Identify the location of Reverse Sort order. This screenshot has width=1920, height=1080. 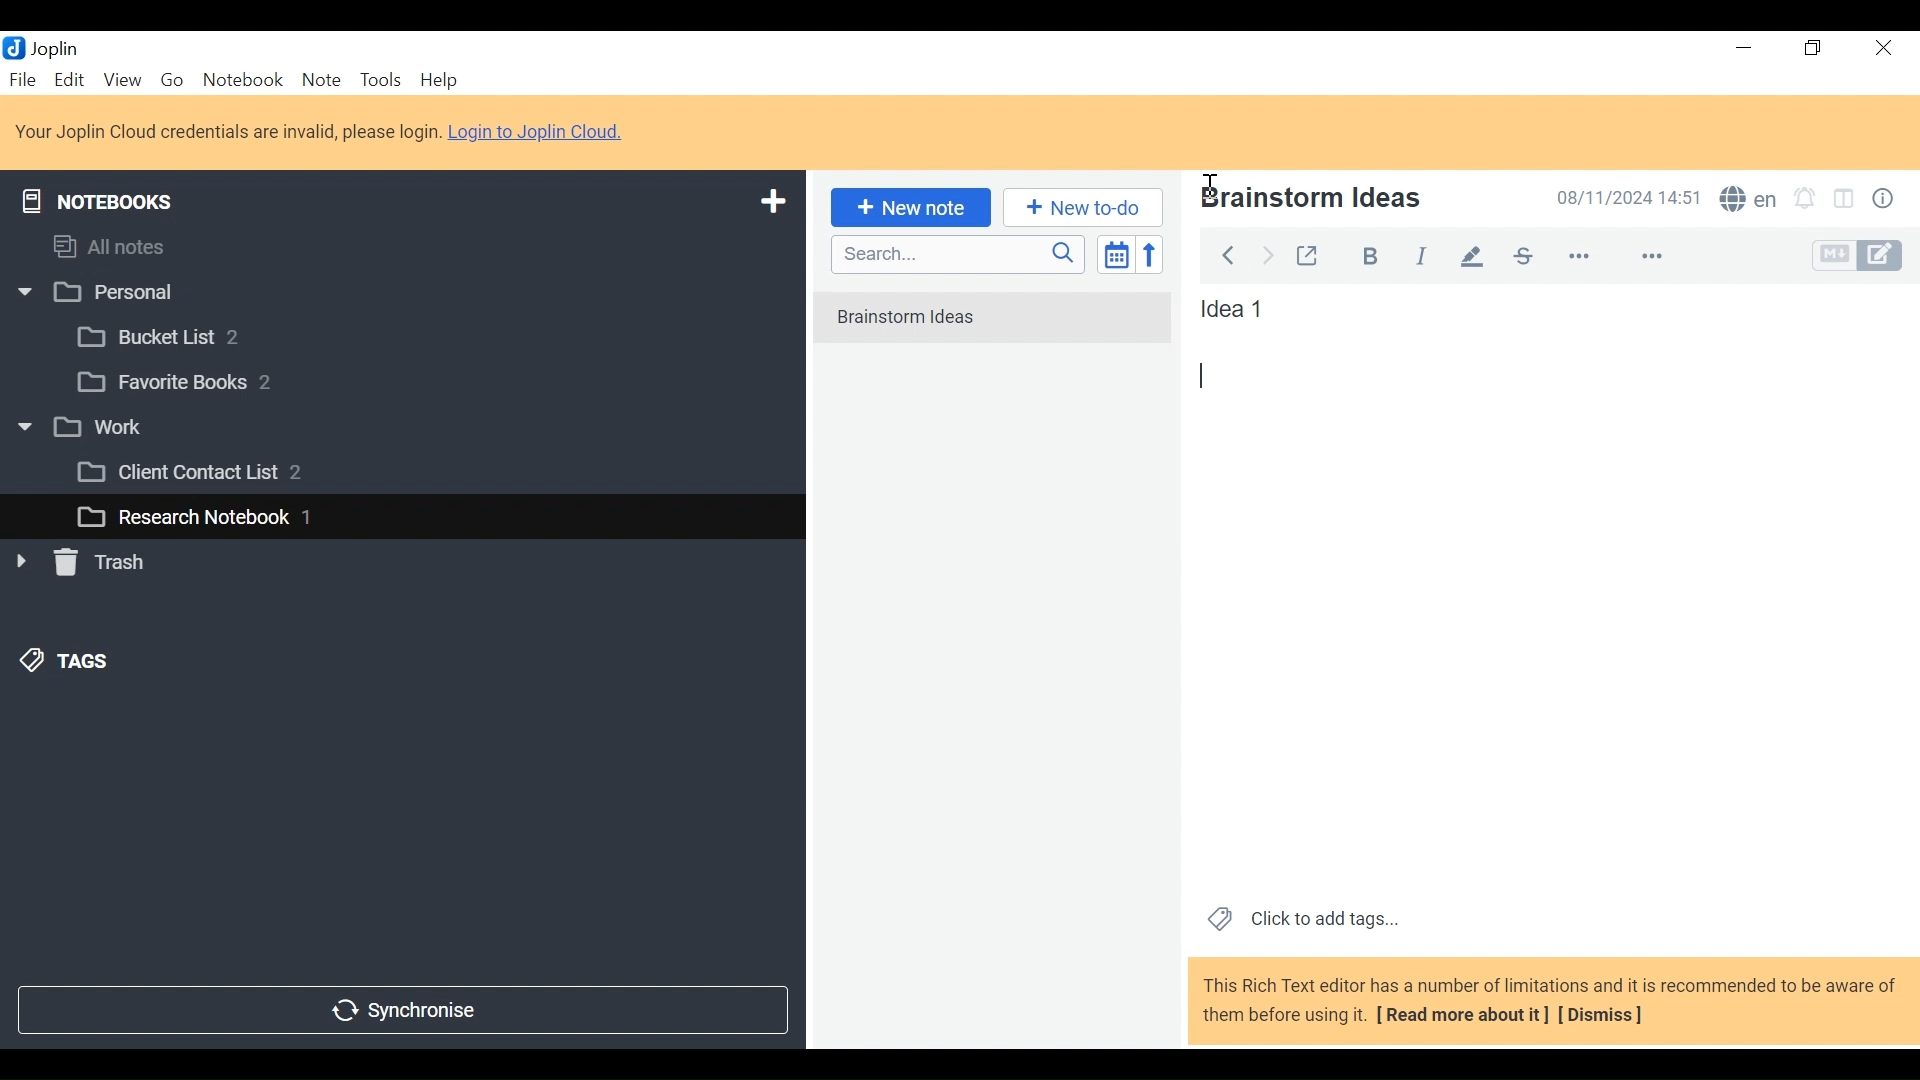
(1154, 254).